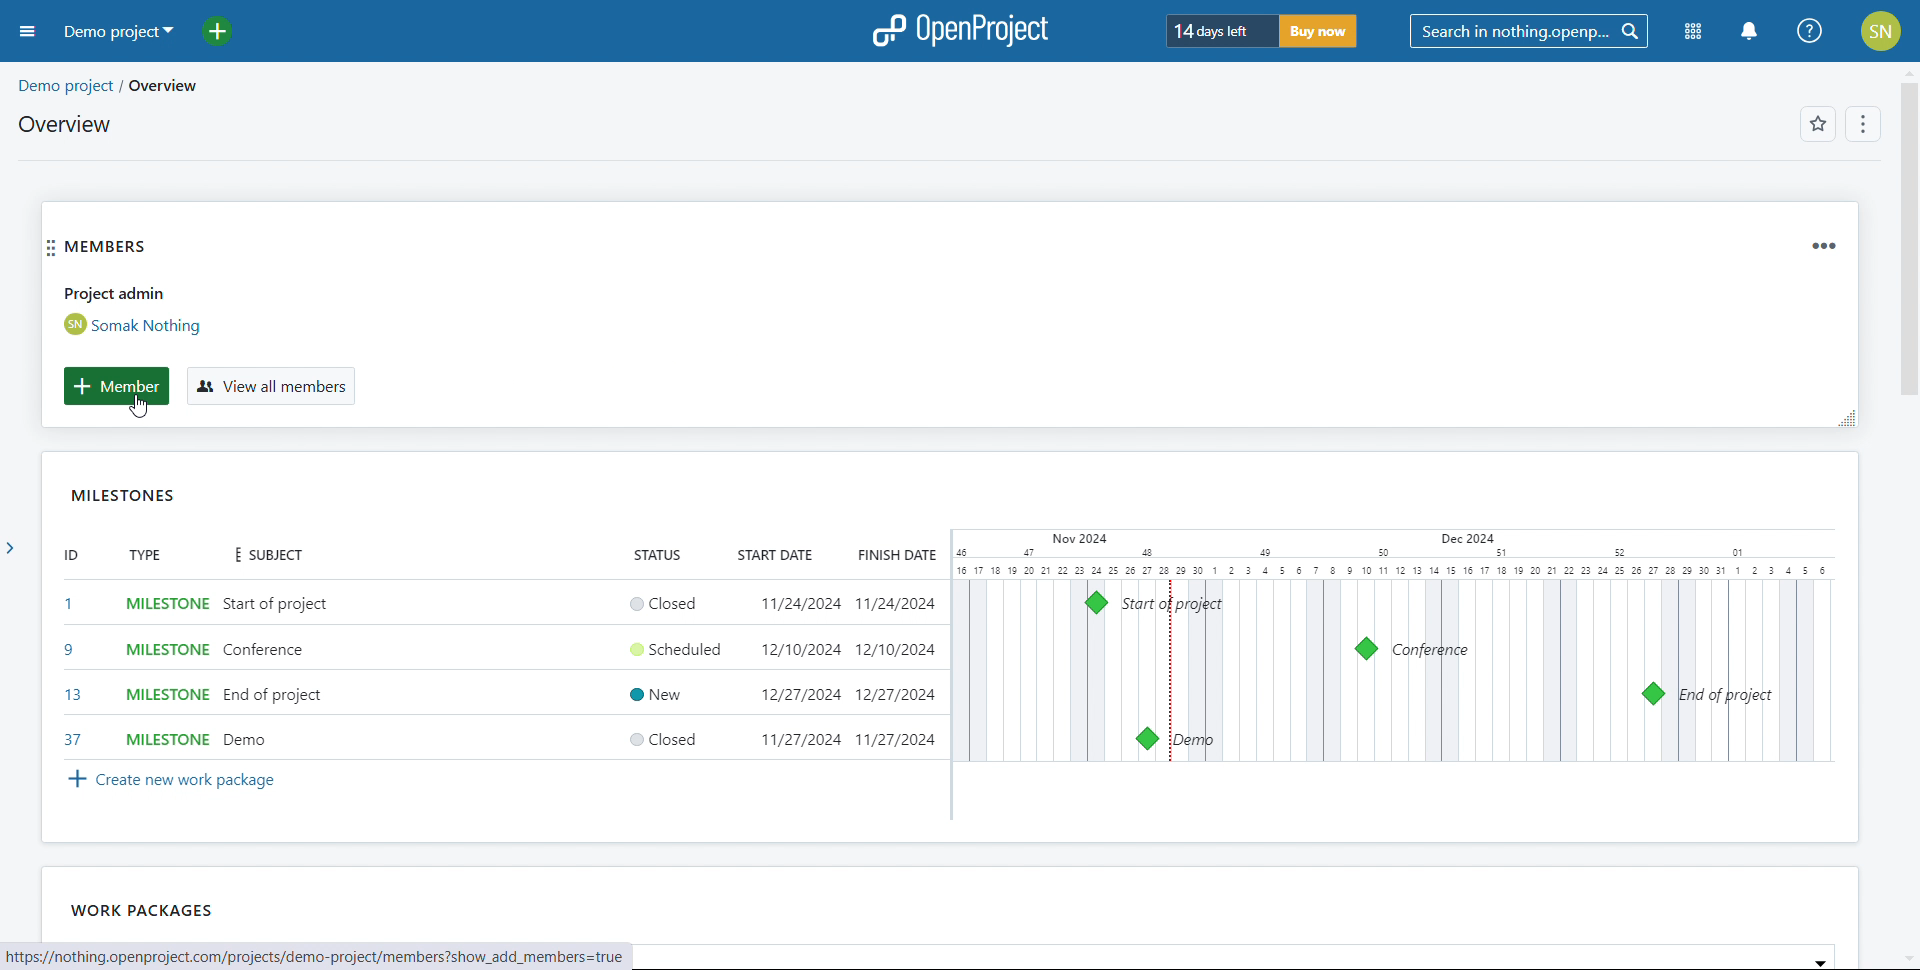 The width and height of the screenshot is (1920, 970). Describe the element at coordinates (112, 246) in the screenshot. I see `members widgets` at that location.